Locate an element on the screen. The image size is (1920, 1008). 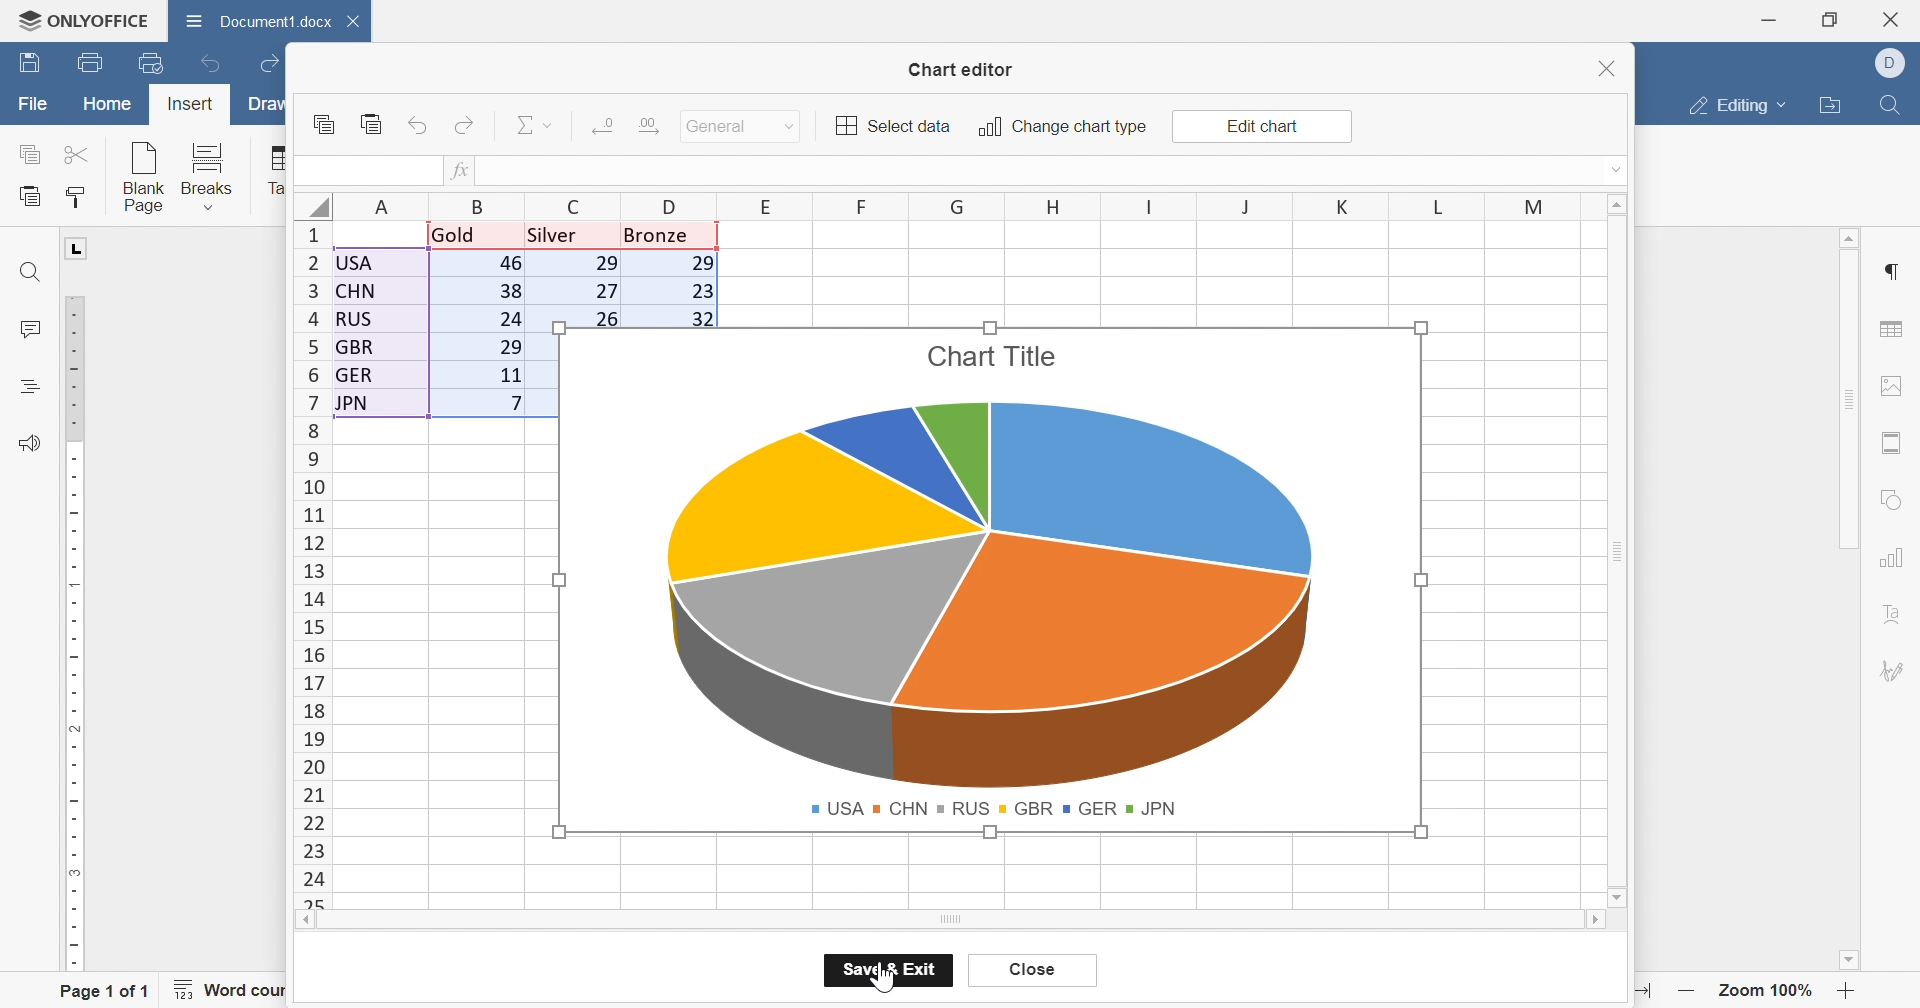
Image settings is located at coordinates (1894, 384).